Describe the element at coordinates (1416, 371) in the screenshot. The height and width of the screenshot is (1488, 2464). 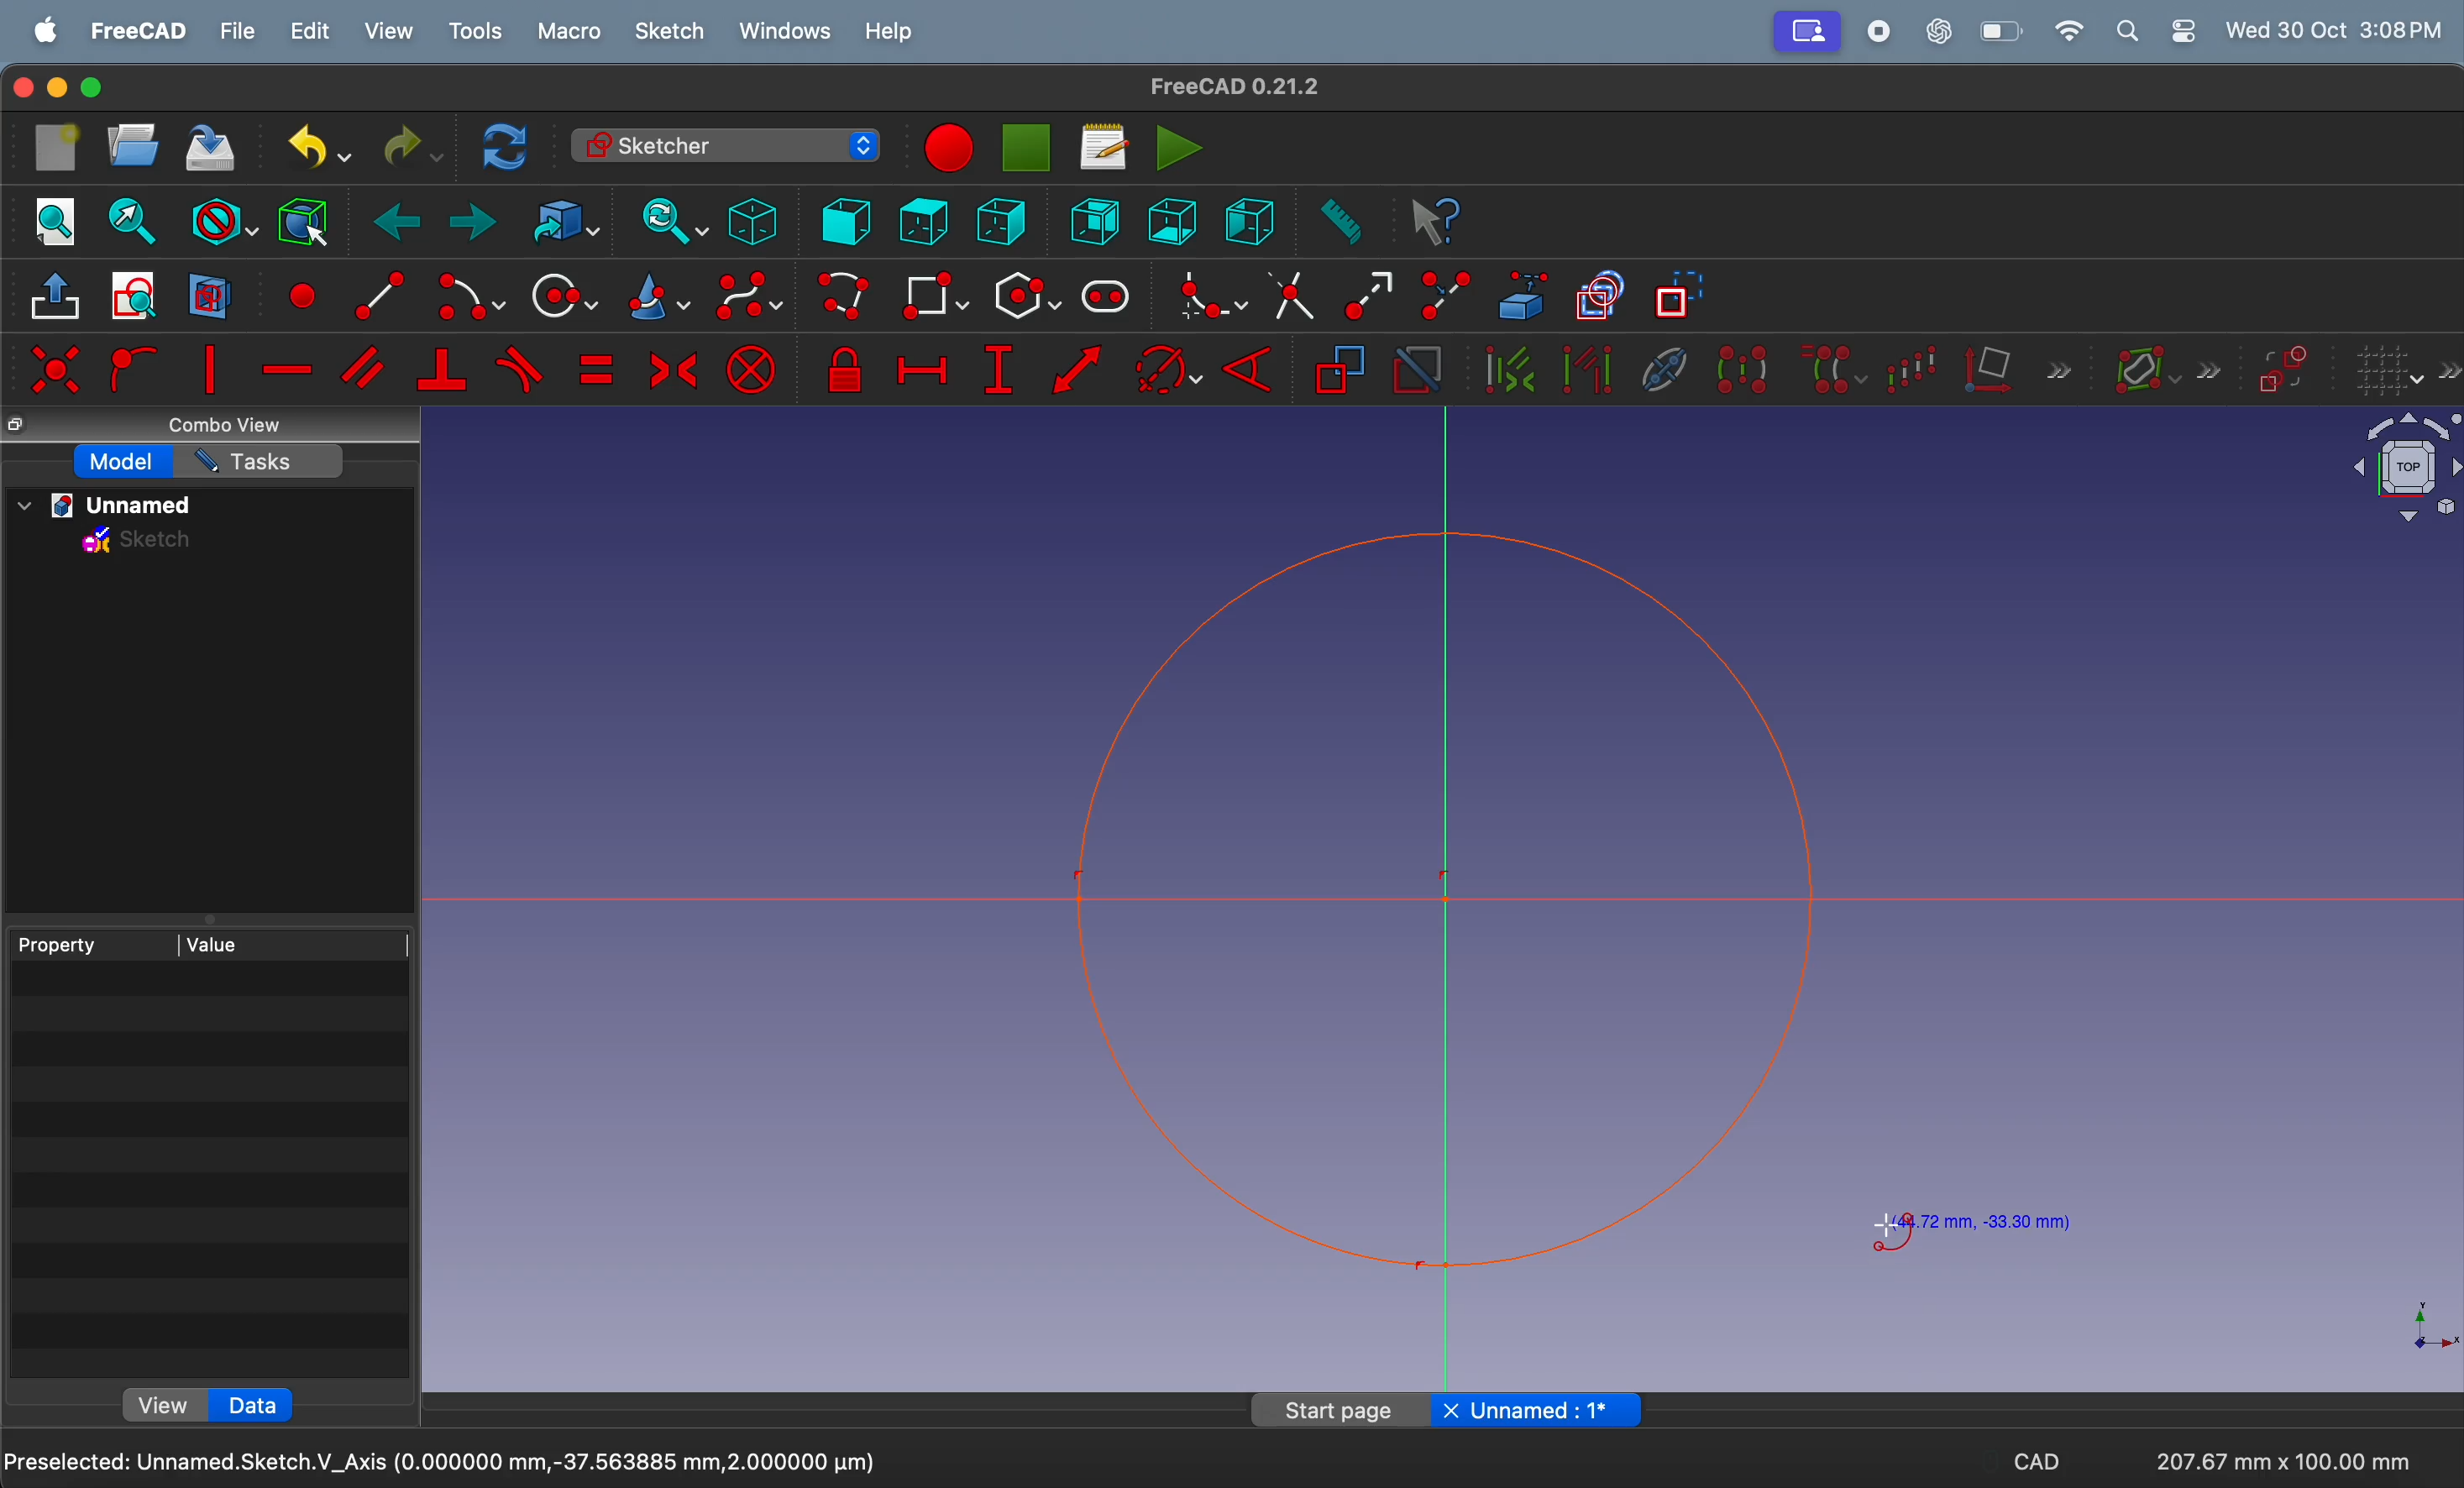
I see `activate constraint` at that location.